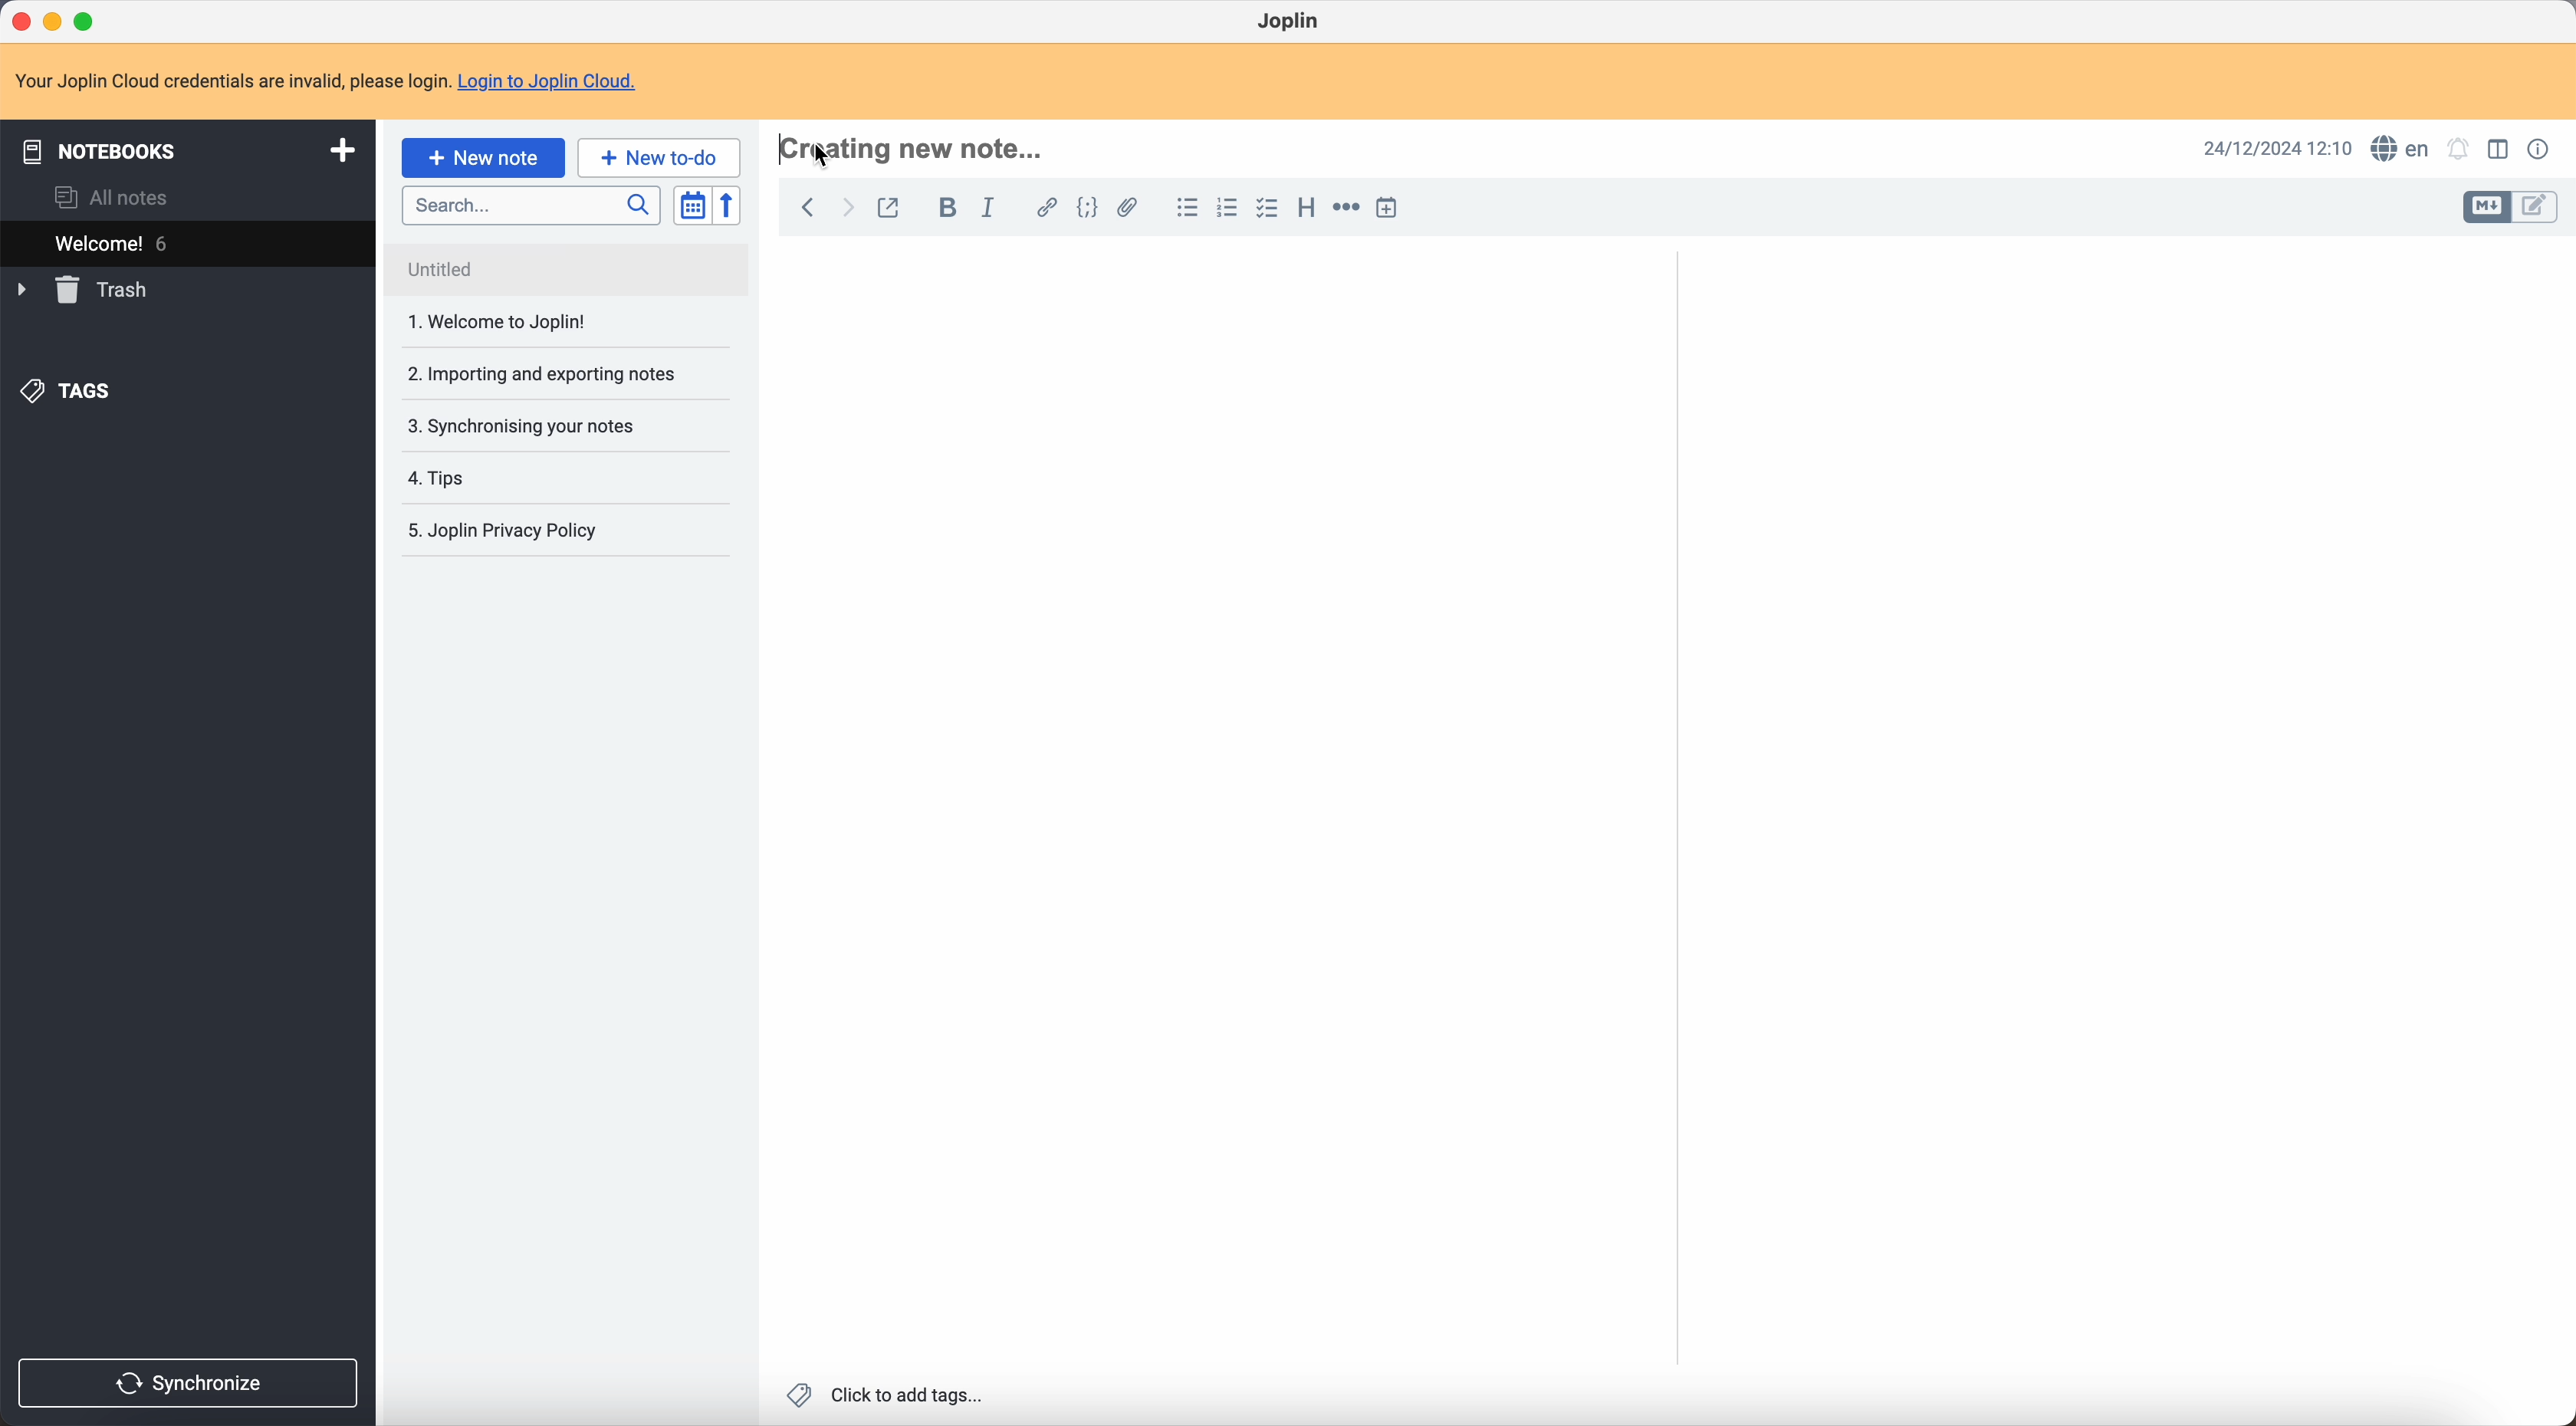  Describe the element at coordinates (71, 393) in the screenshot. I see `tags` at that location.